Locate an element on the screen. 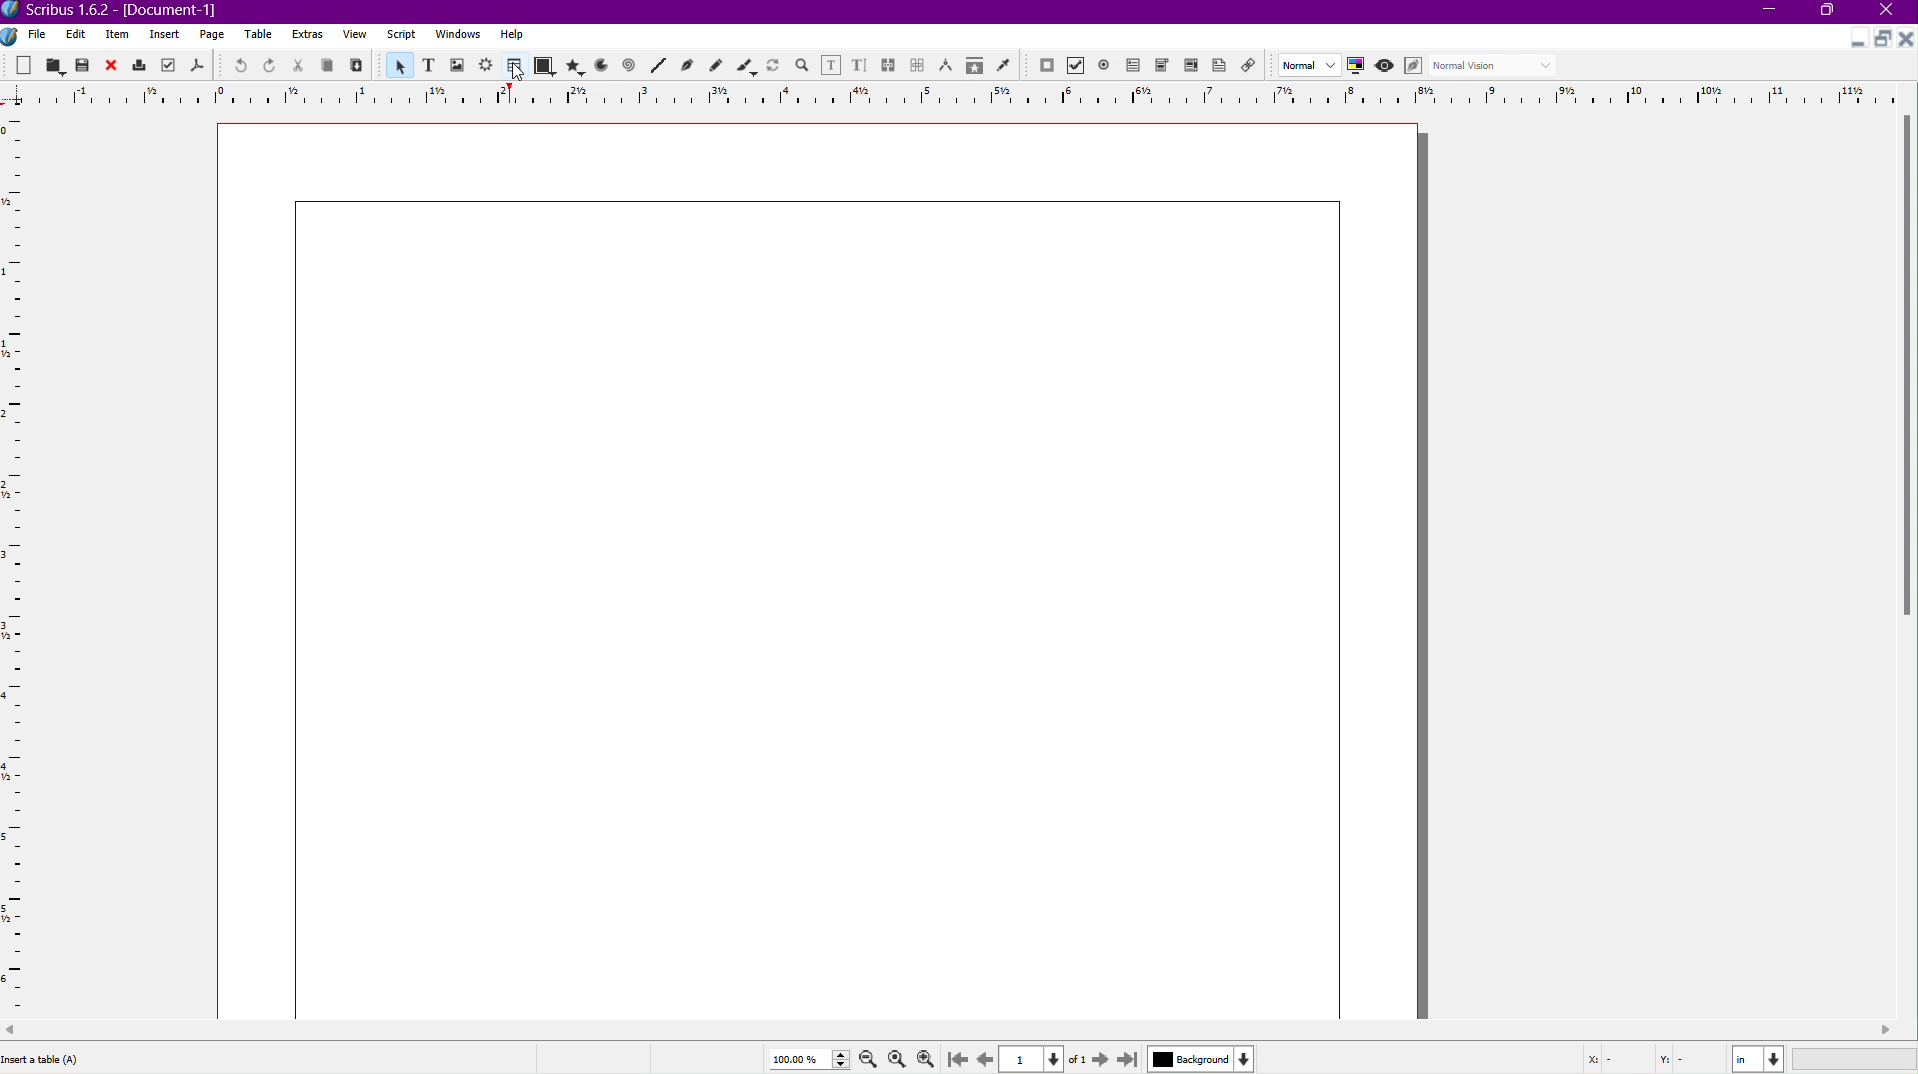 This screenshot has height=1074, width=1918. Link Text Frames is located at coordinates (889, 62).